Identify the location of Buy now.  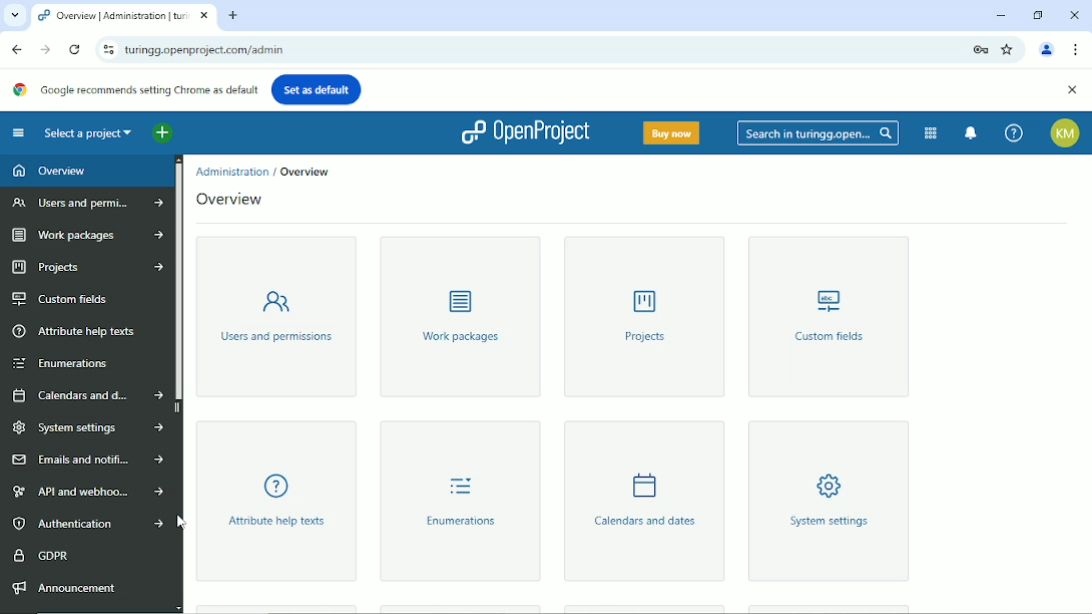
(670, 132).